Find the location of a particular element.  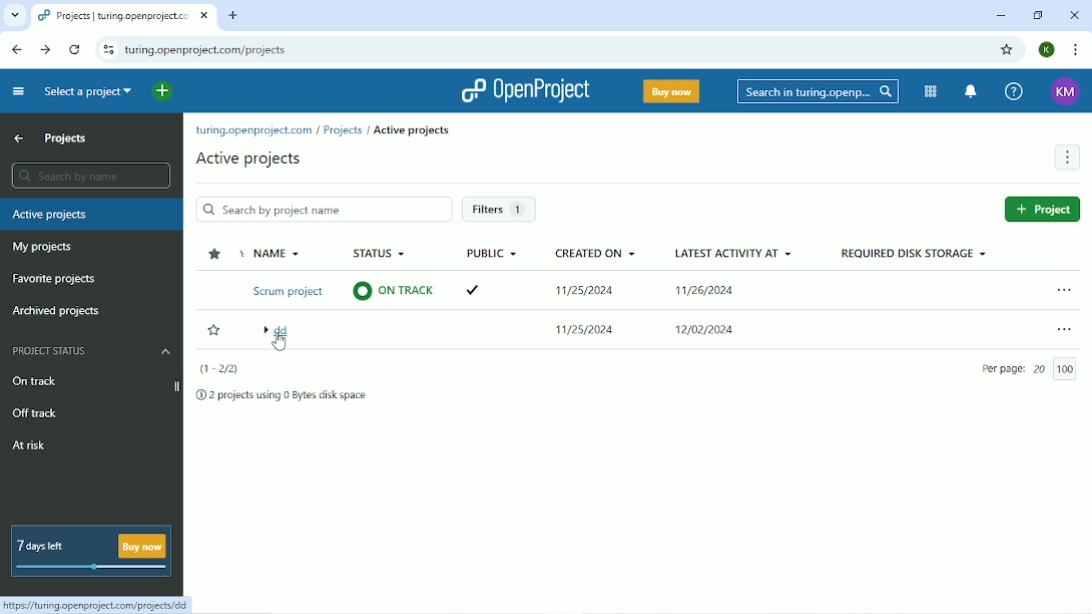

Open  menu is located at coordinates (1063, 329).